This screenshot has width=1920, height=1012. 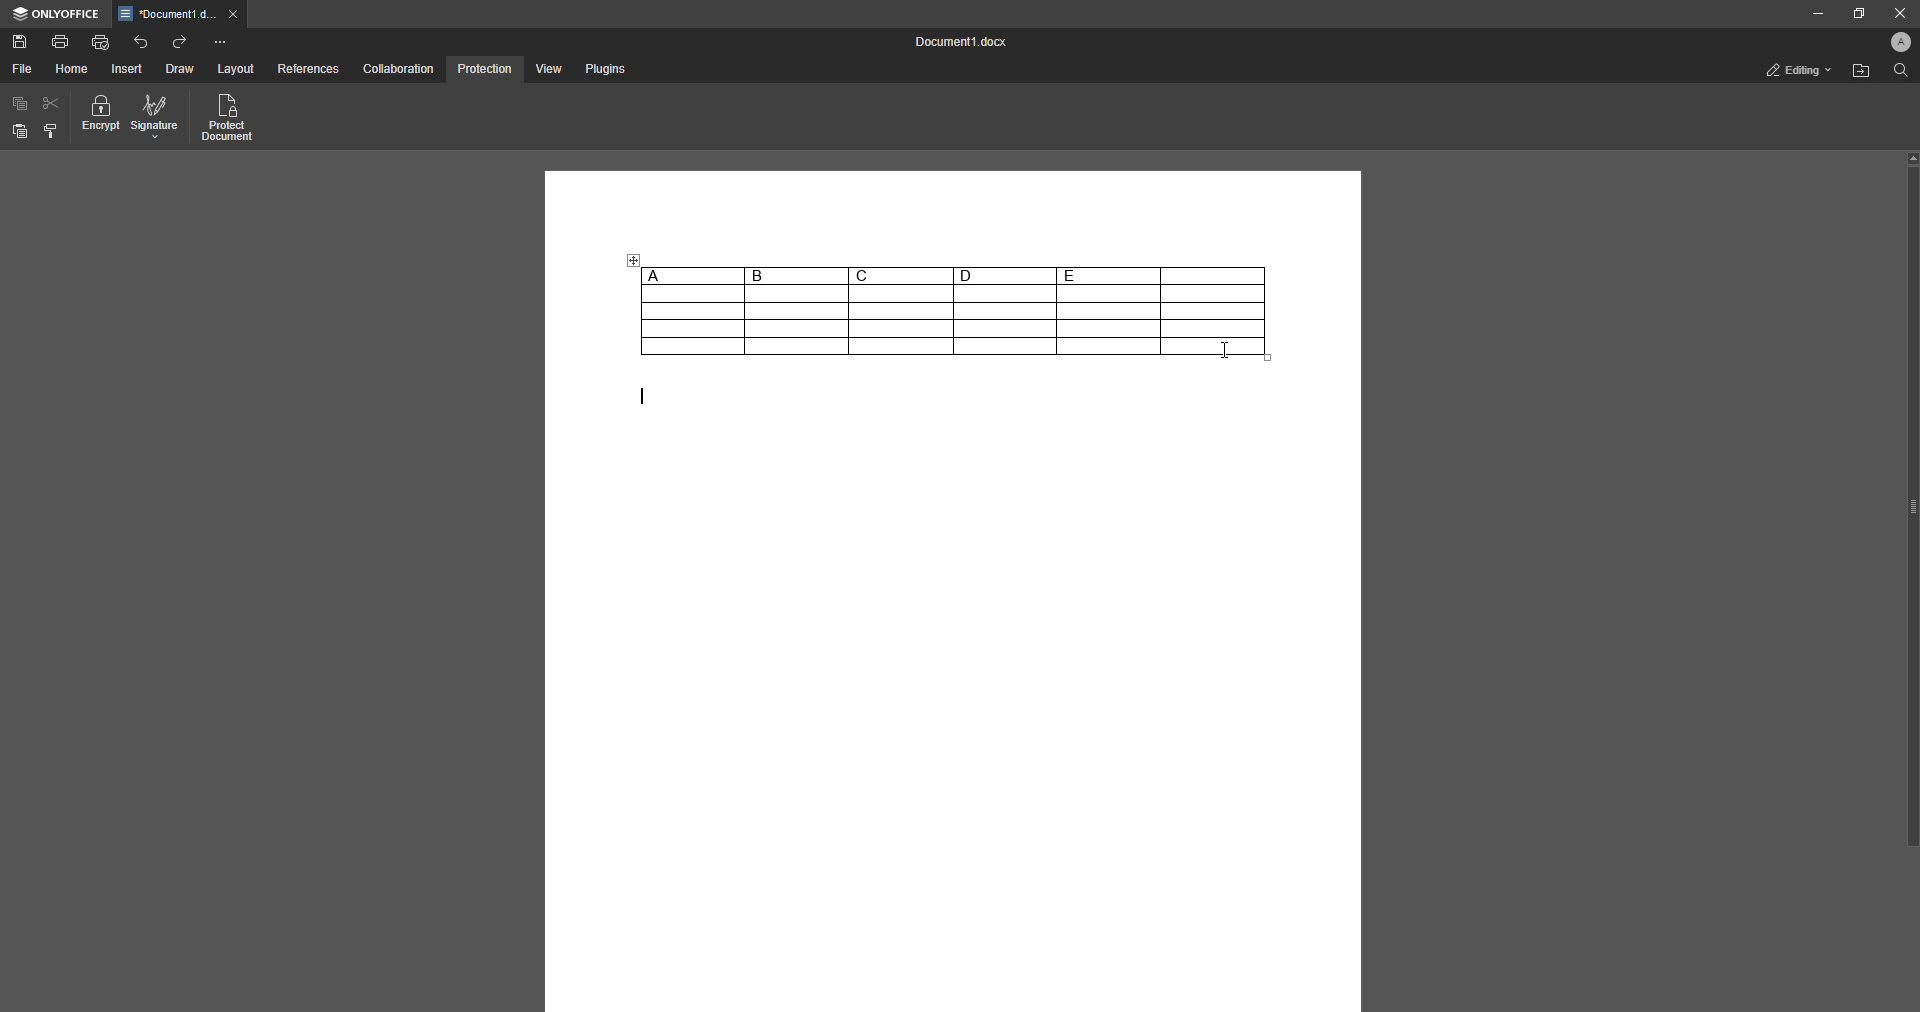 I want to click on Tab 1, so click(x=181, y=15).